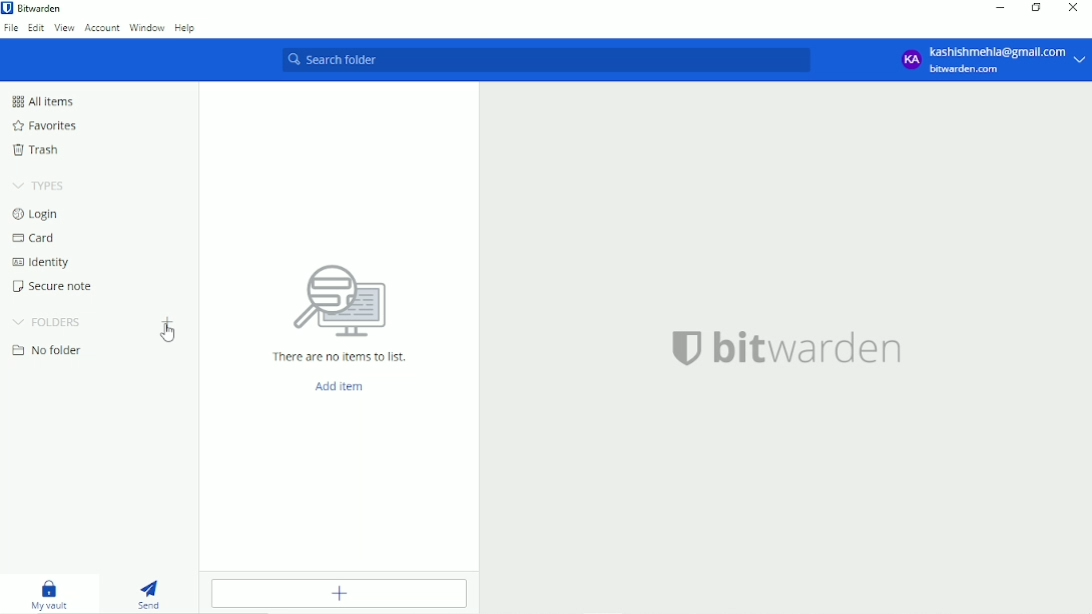  I want to click on cursor, so click(168, 338).